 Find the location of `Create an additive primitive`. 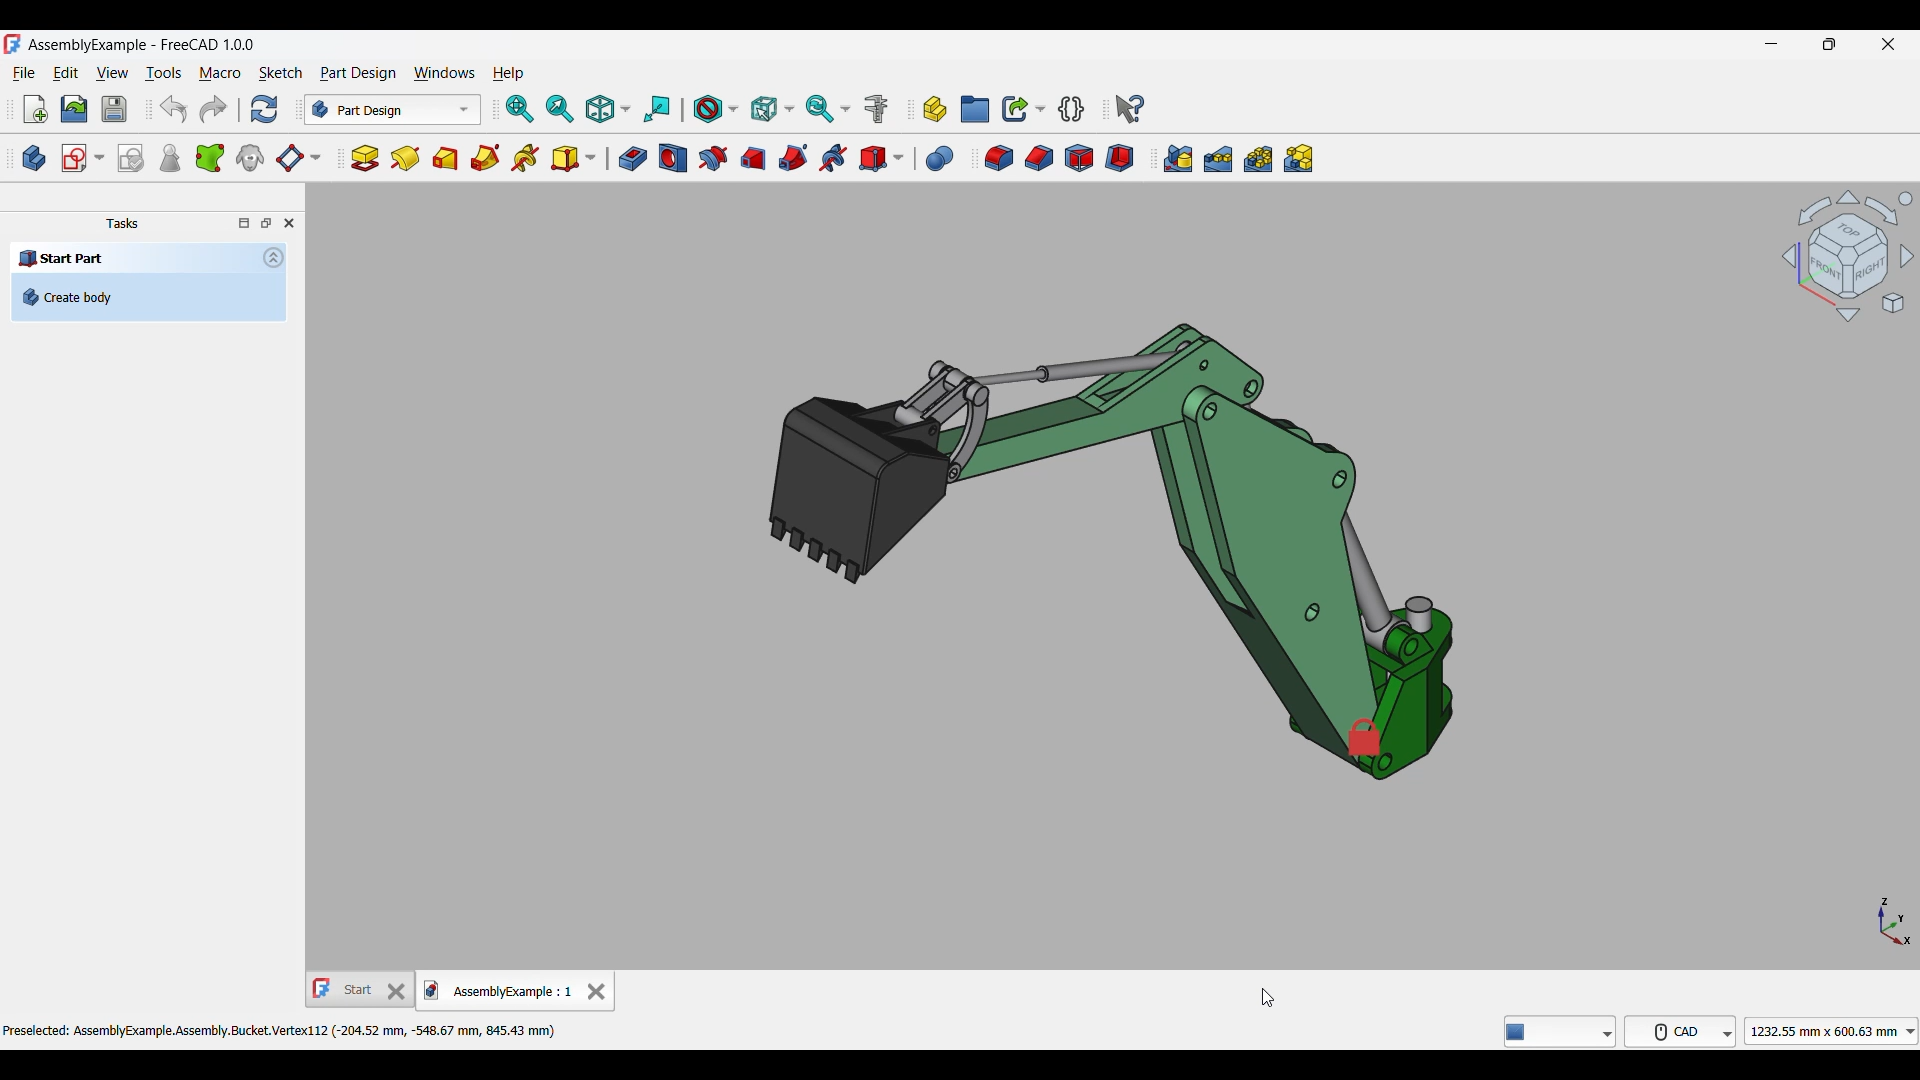

Create an additive primitive is located at coordinates (574, 158).